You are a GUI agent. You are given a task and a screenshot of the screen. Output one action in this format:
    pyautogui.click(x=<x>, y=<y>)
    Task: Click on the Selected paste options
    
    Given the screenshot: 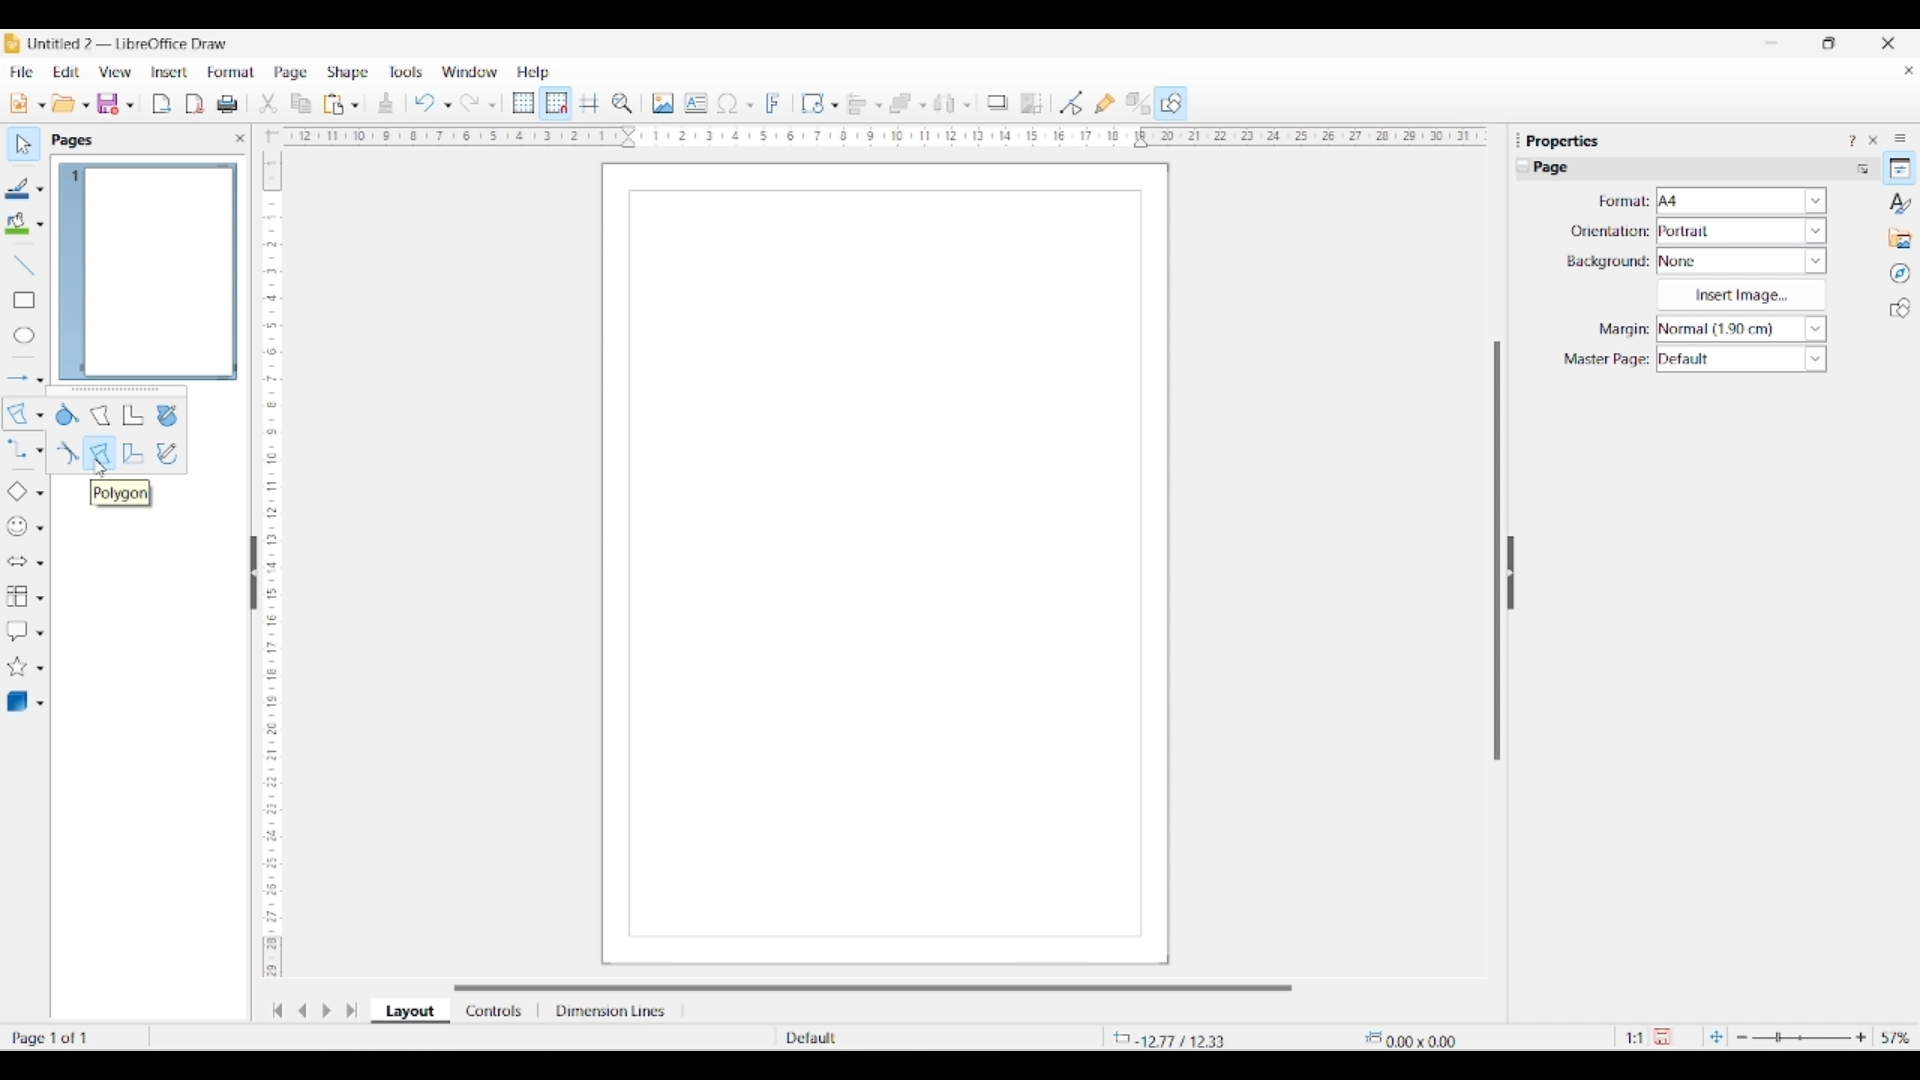 What is the action you would take?
    pyautogui.click(x=334, y=104)
    